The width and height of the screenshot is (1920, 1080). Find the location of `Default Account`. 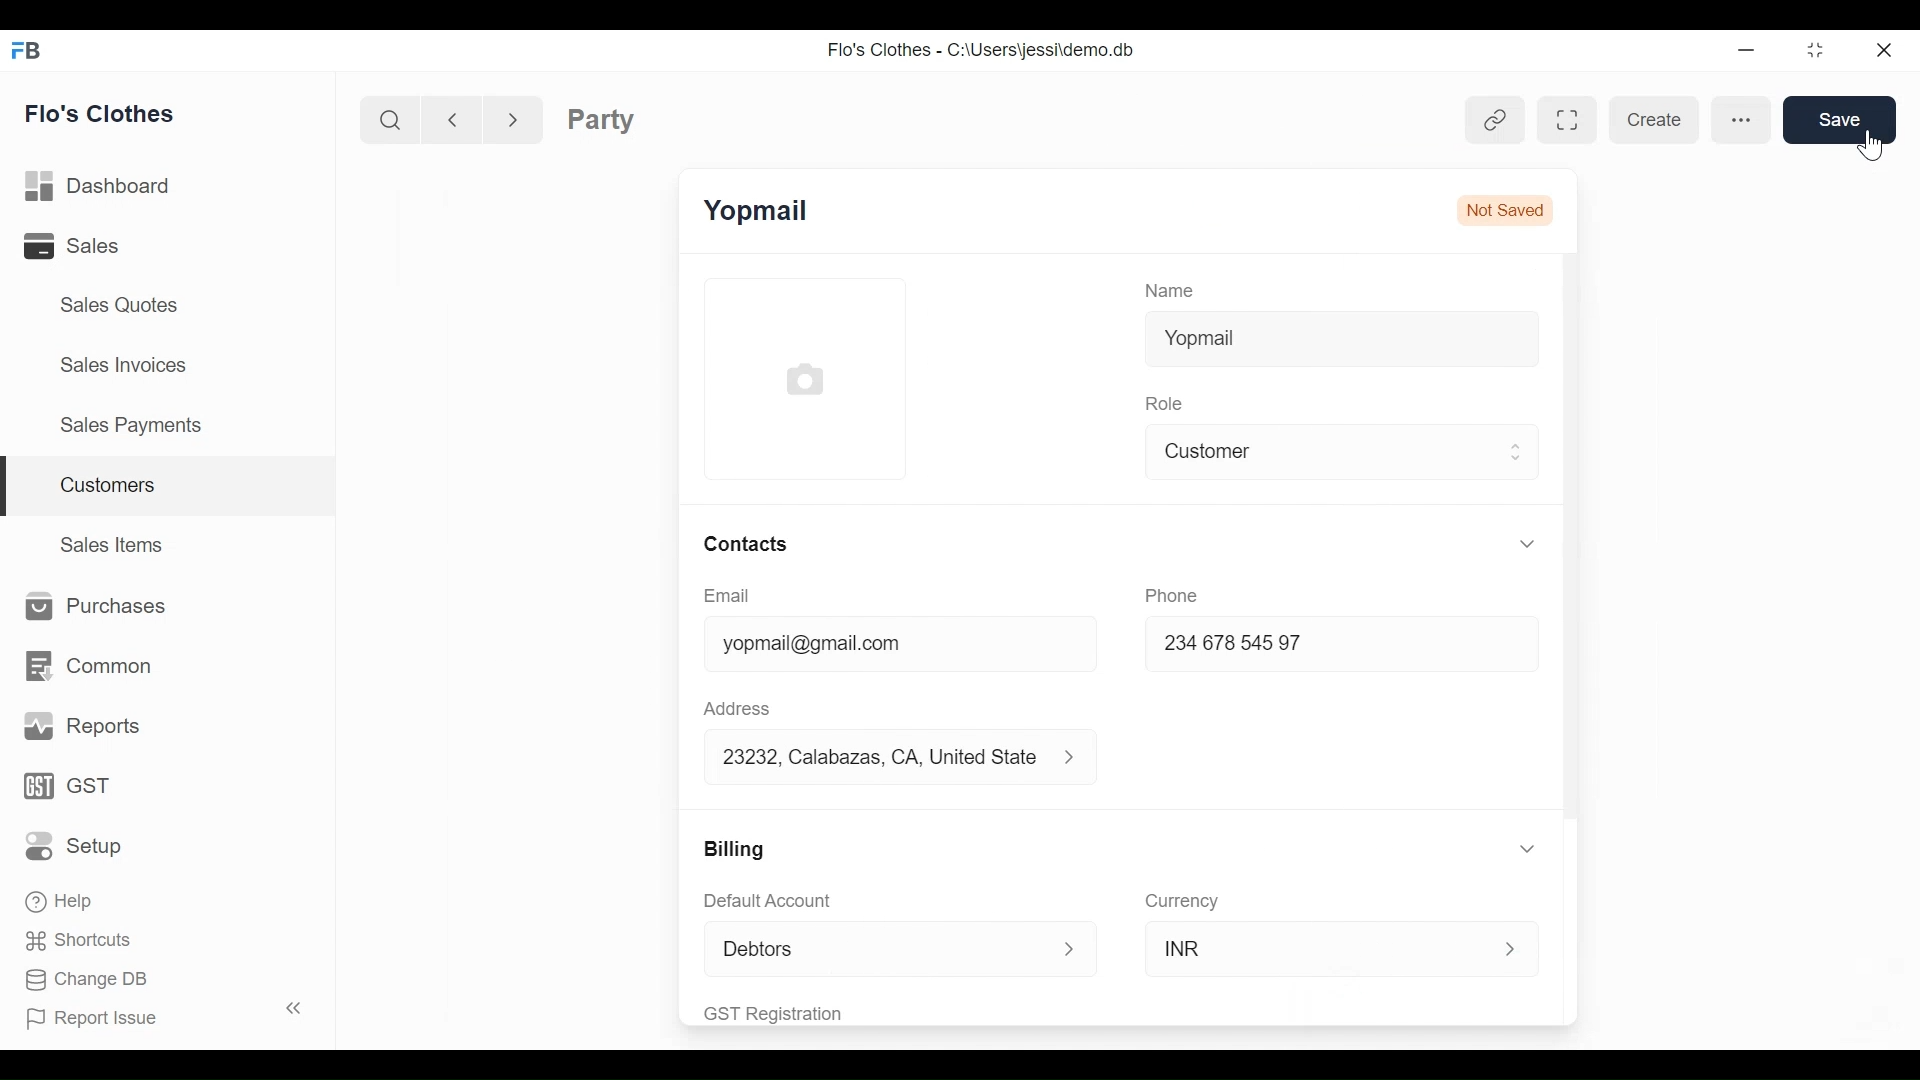

Default Account is located at coordinates (790, 902).